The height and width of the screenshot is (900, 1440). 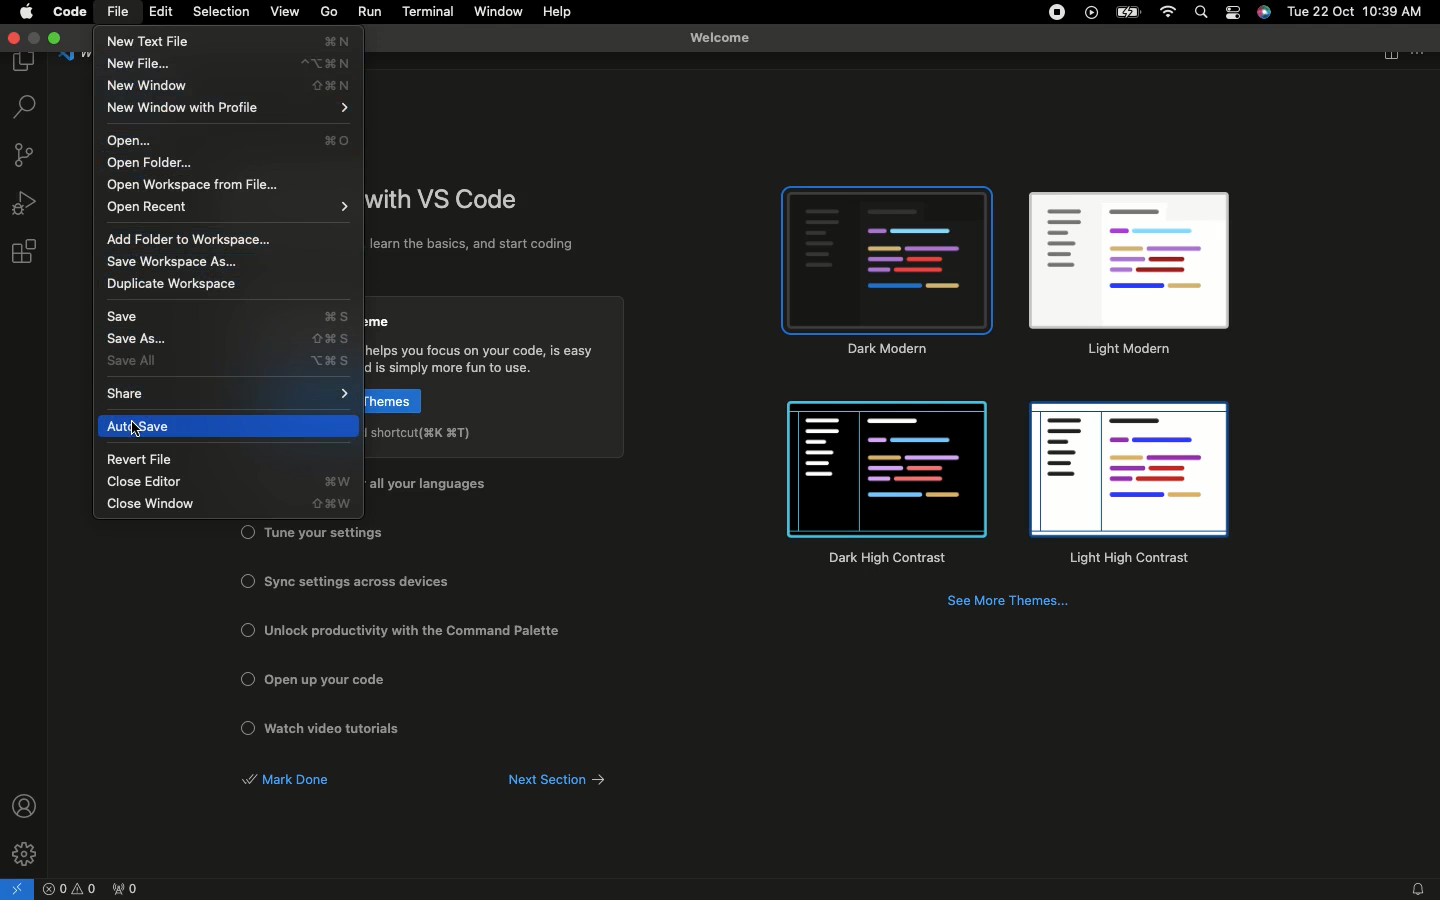 What do you see at coordinates (26, 13) in the screenshot?
I see `Apple logo` at bounding box center [26, 13].